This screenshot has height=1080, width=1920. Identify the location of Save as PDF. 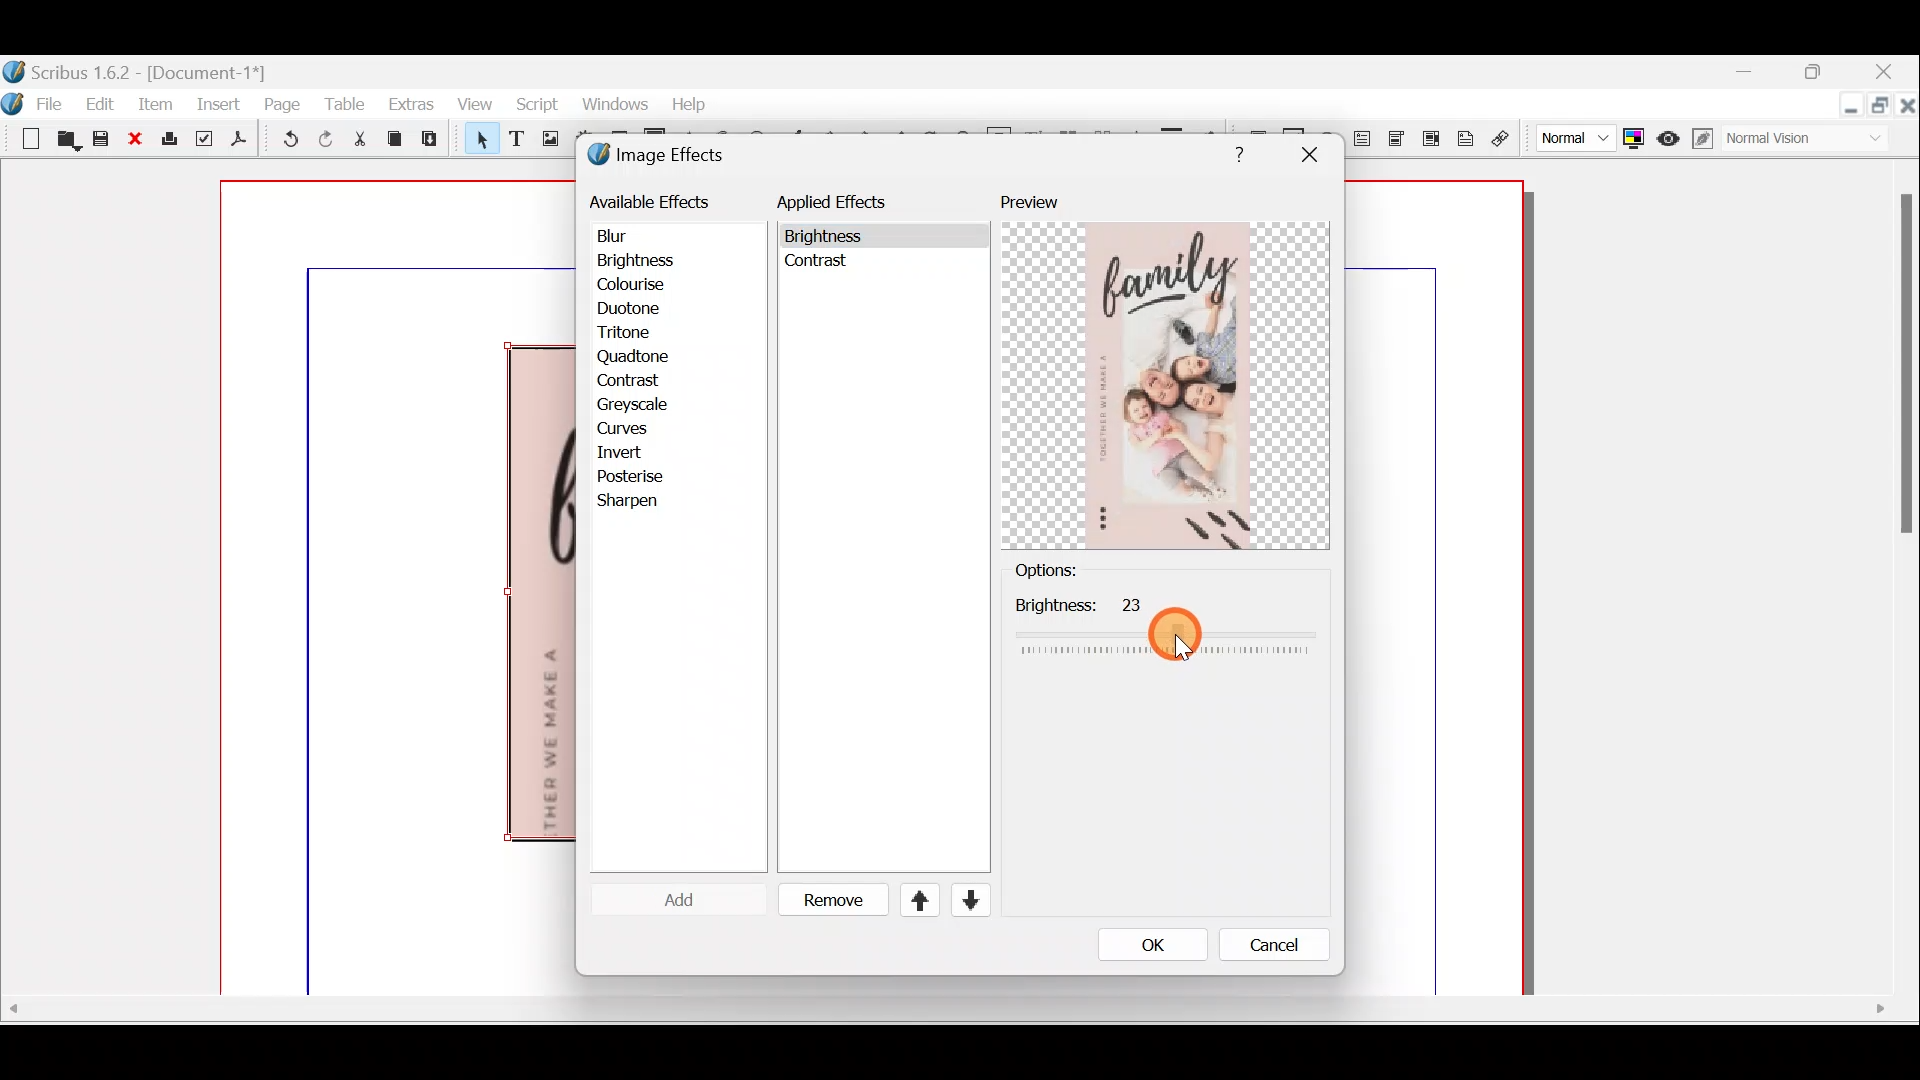
(236, 142).